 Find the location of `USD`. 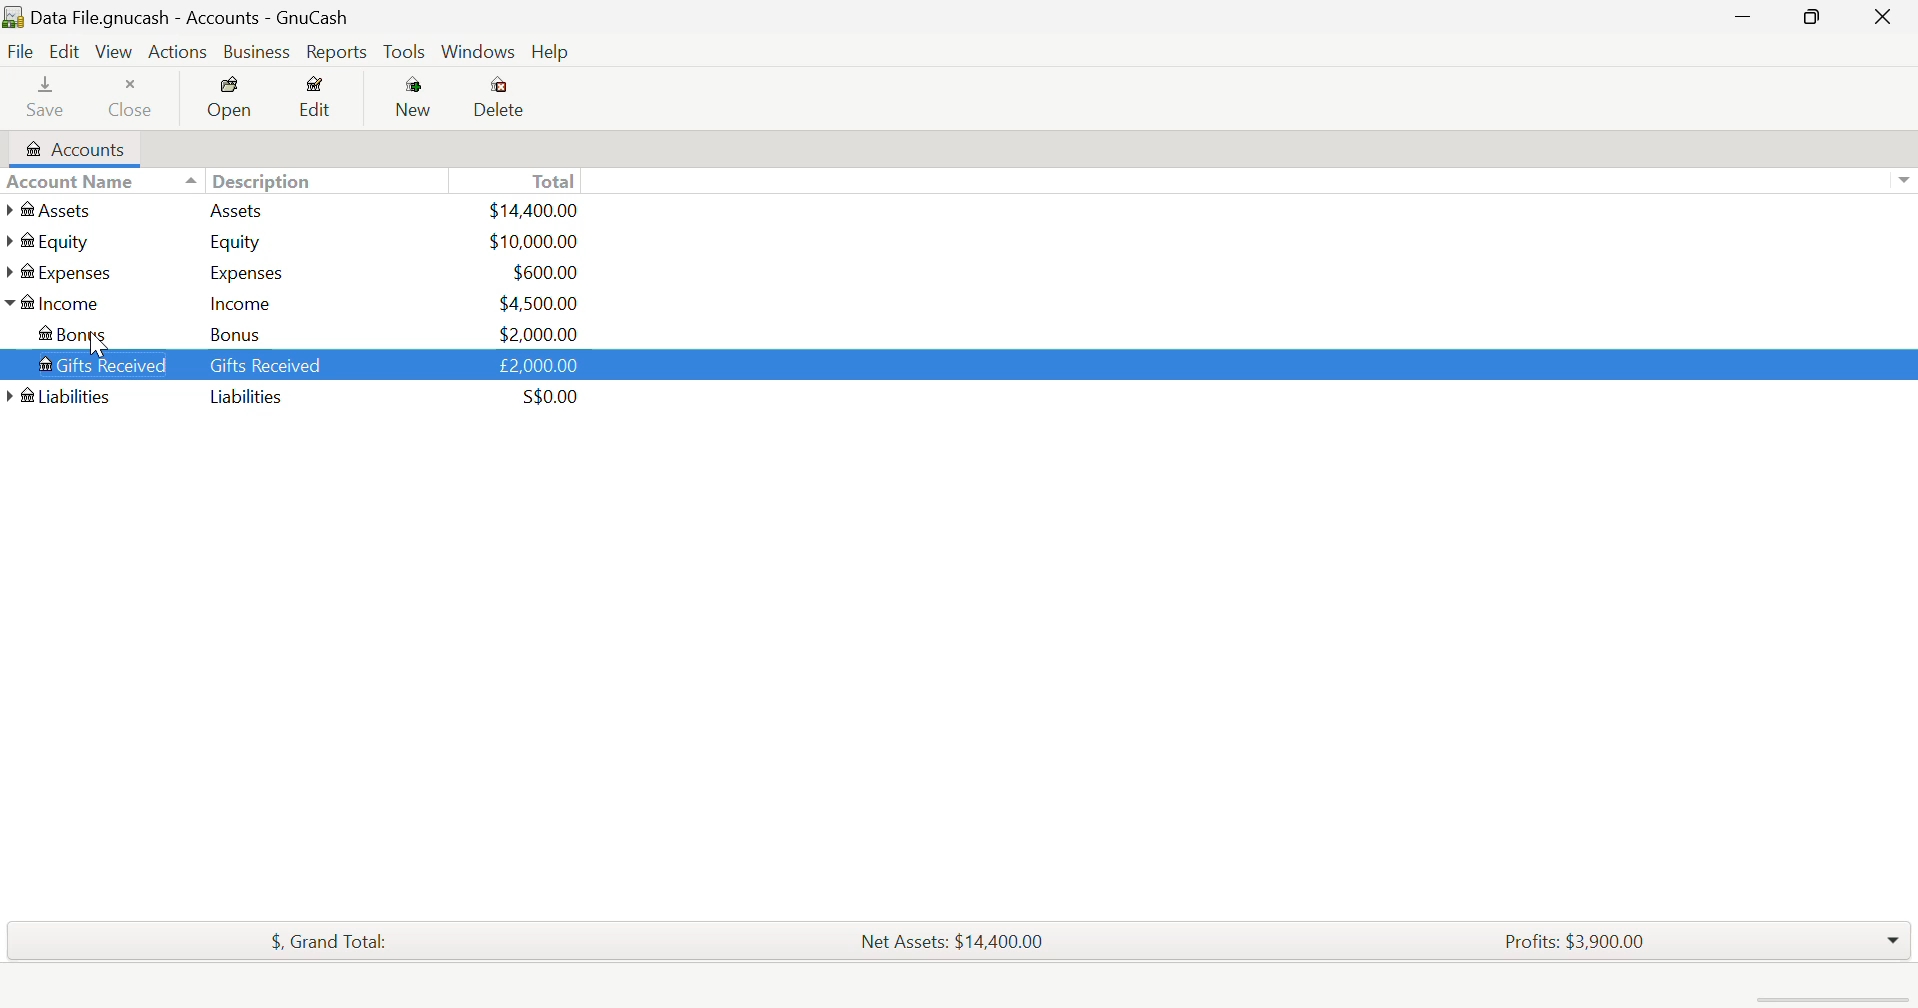

USD is located at coordinates (536, 211).